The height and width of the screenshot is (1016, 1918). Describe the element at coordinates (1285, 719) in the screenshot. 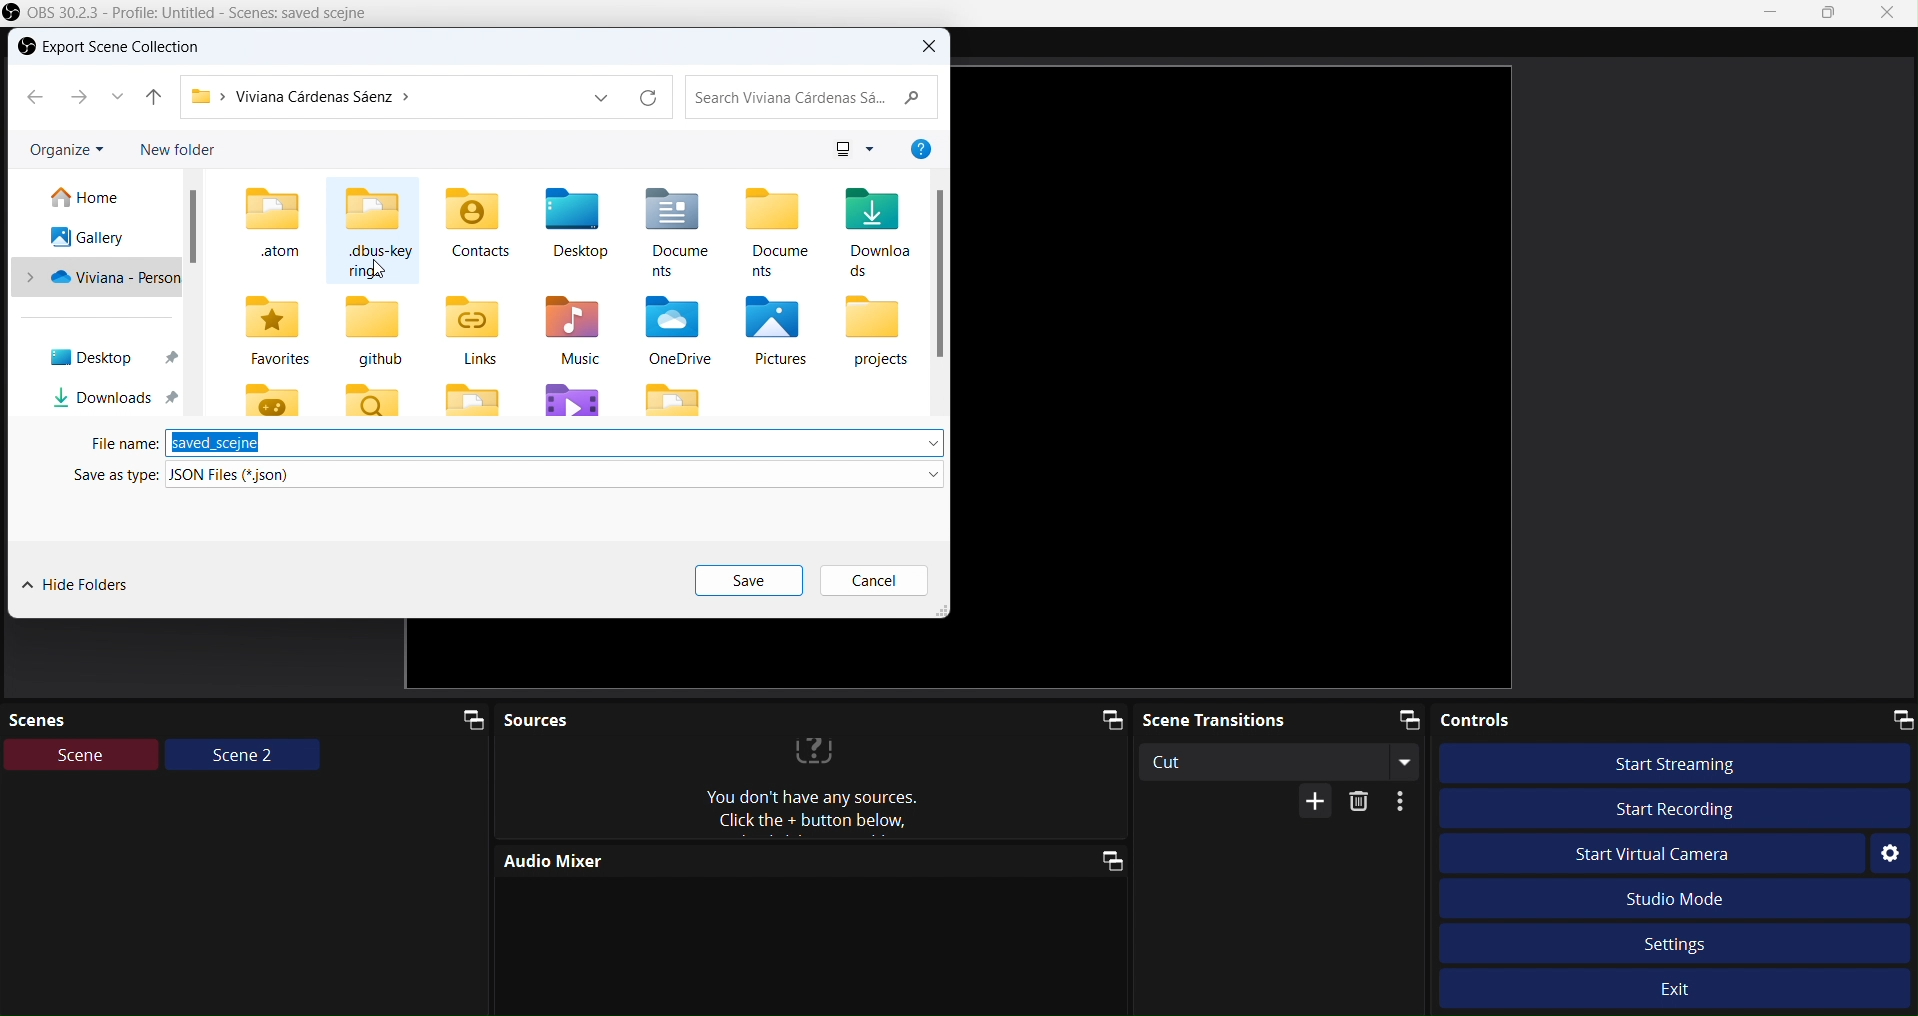

I see `Scene transitions` at that location.